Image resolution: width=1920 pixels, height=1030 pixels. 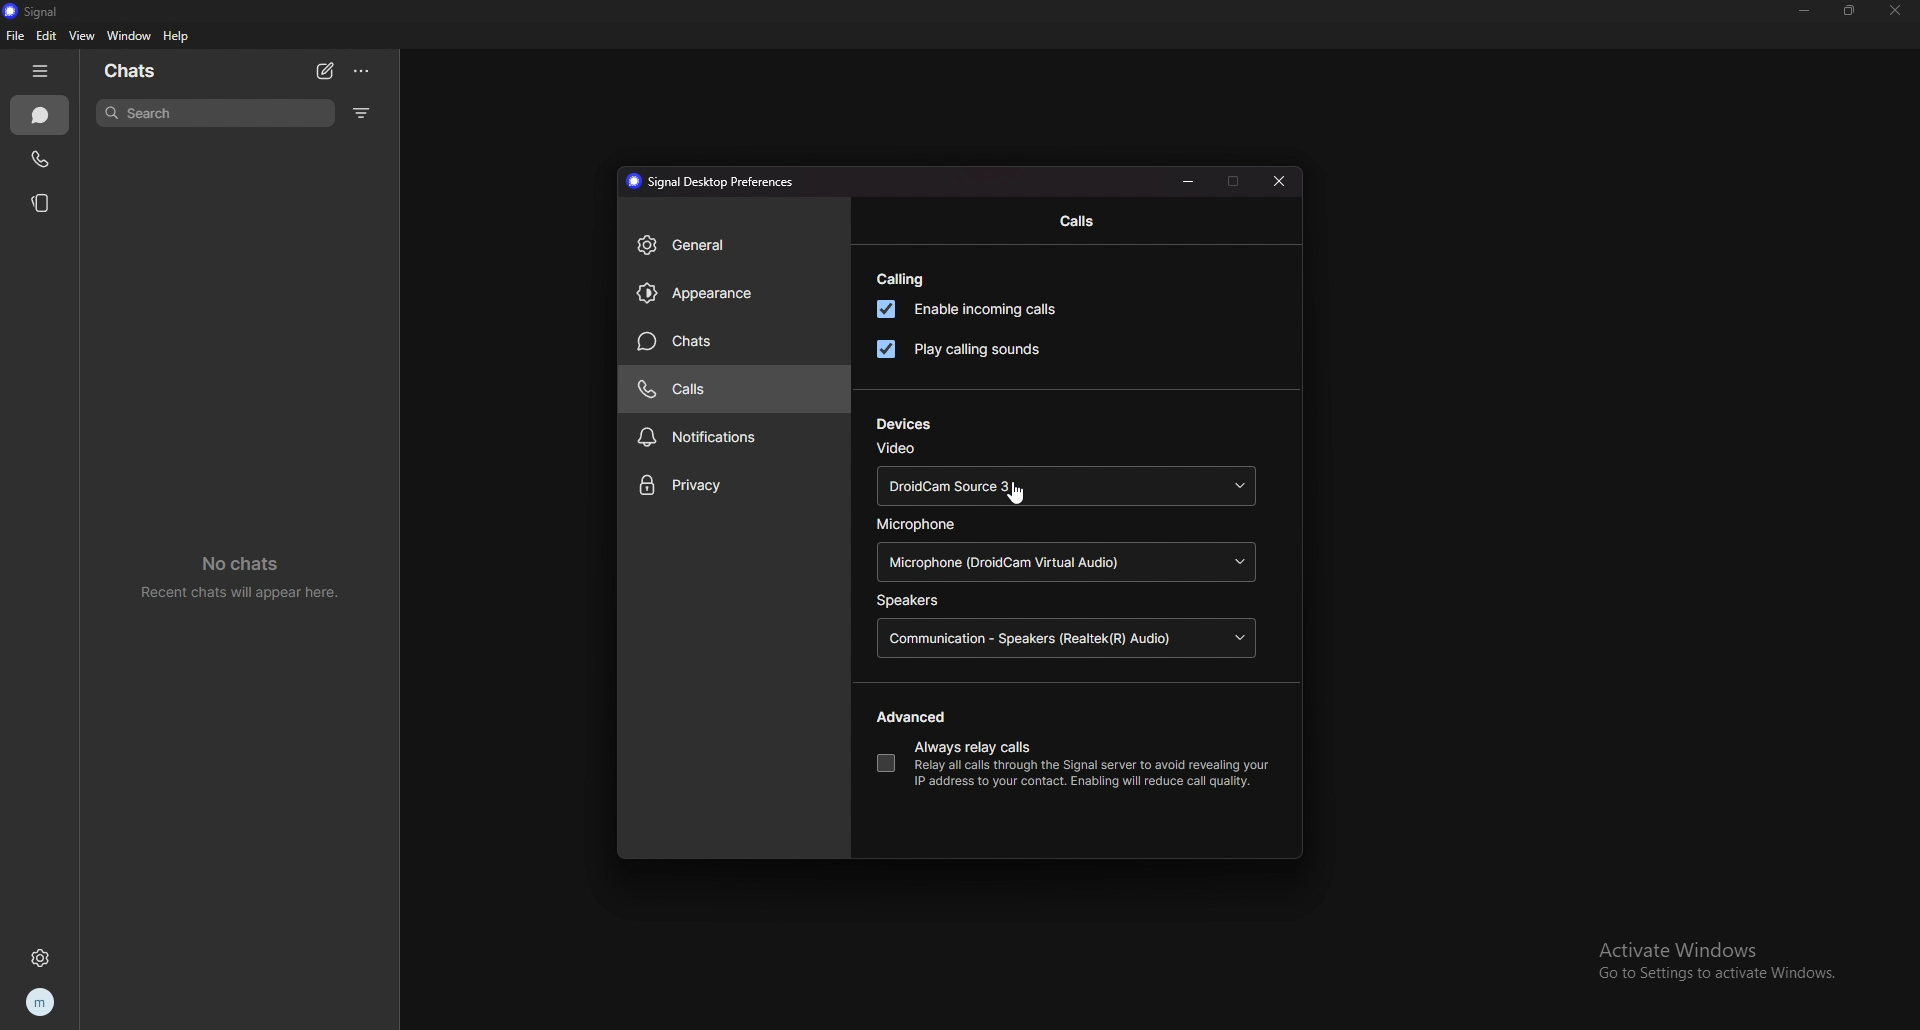 What do you see at coordinates (40, 1004) in the screenshot?
I see `profile` at bounding box center [40, 1004].